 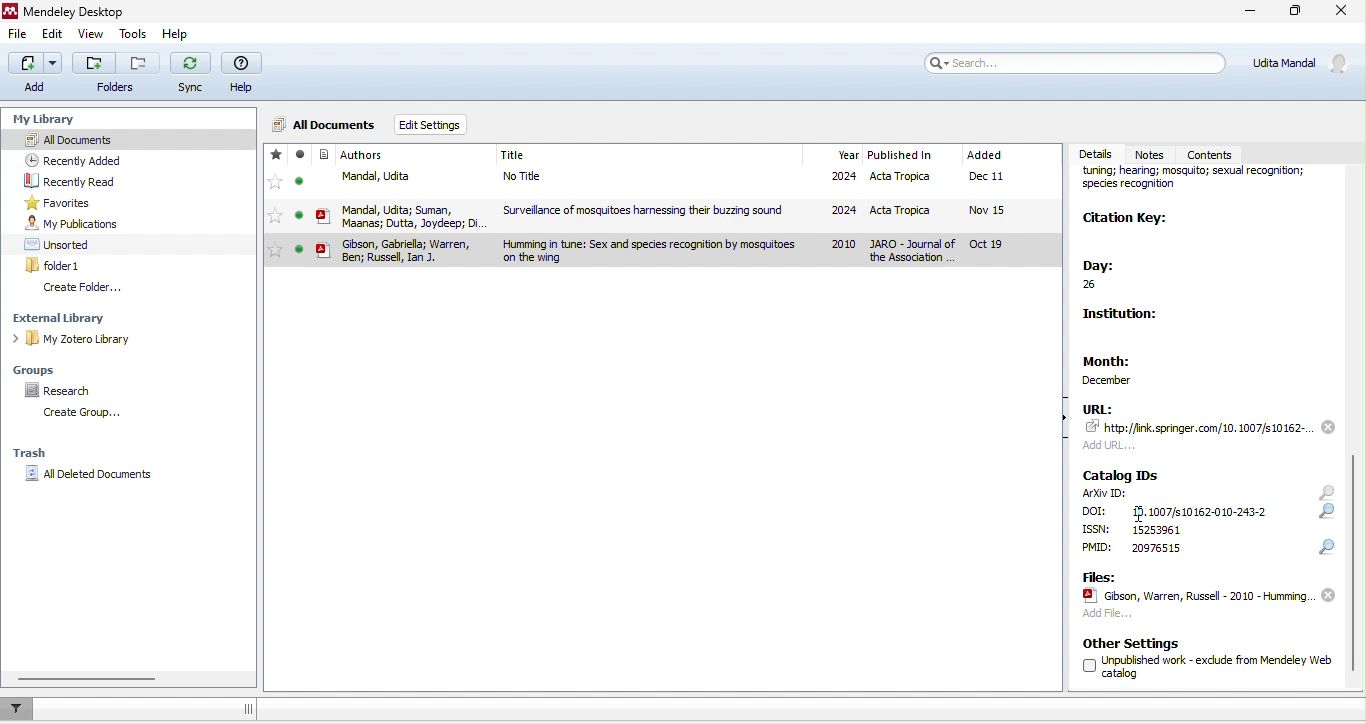 I want to click on seen/unseen, so click(x=300, y=186).